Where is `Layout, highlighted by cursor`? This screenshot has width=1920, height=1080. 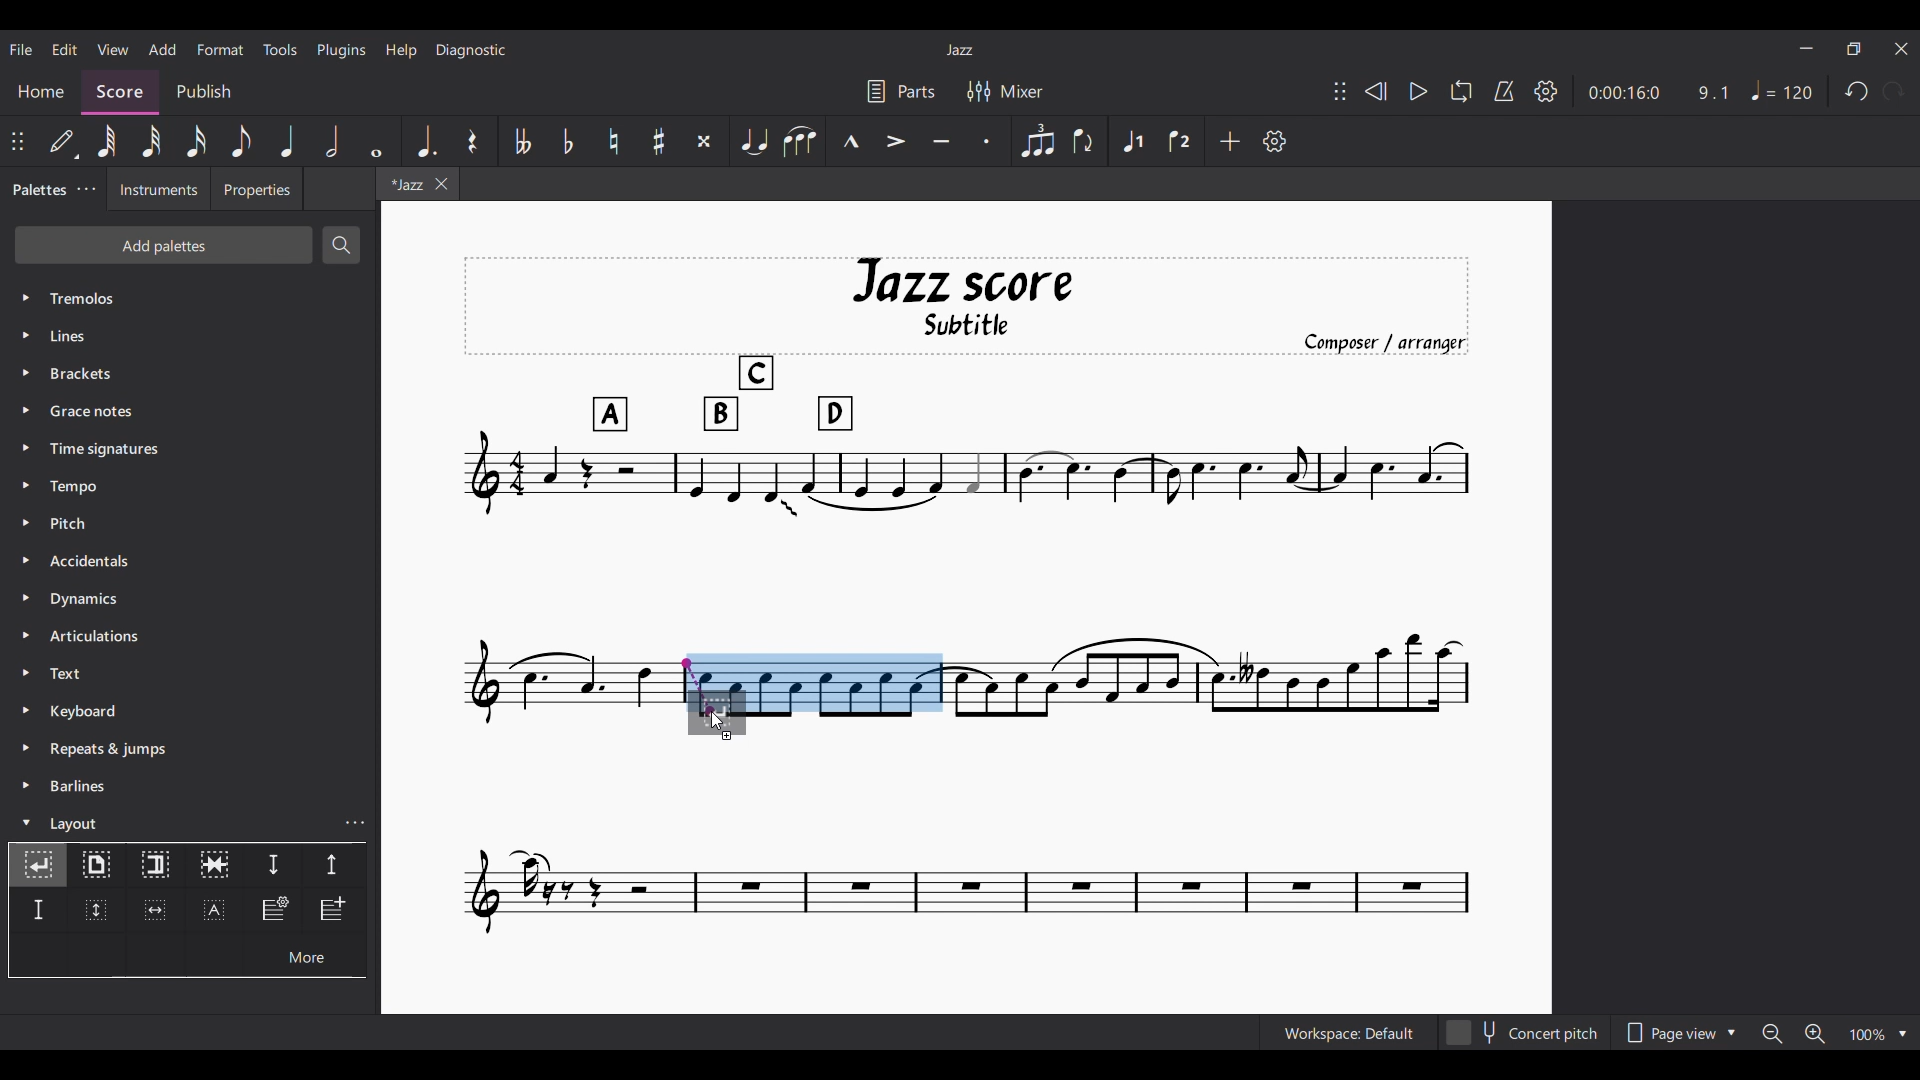
Layout, highlighted by cursor is located at coordinates (171, 822).